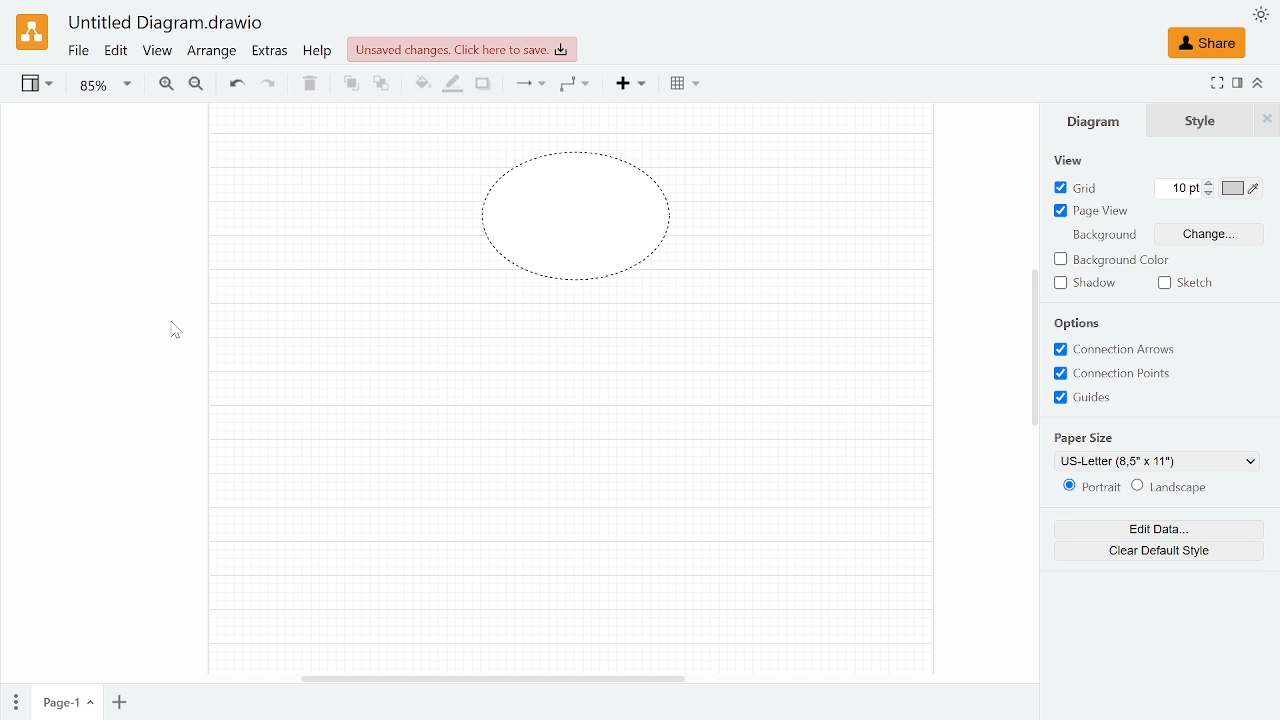 The image size is (1280, 720). I want to click on Untitled Diagram.drawio, so click(164, 23).